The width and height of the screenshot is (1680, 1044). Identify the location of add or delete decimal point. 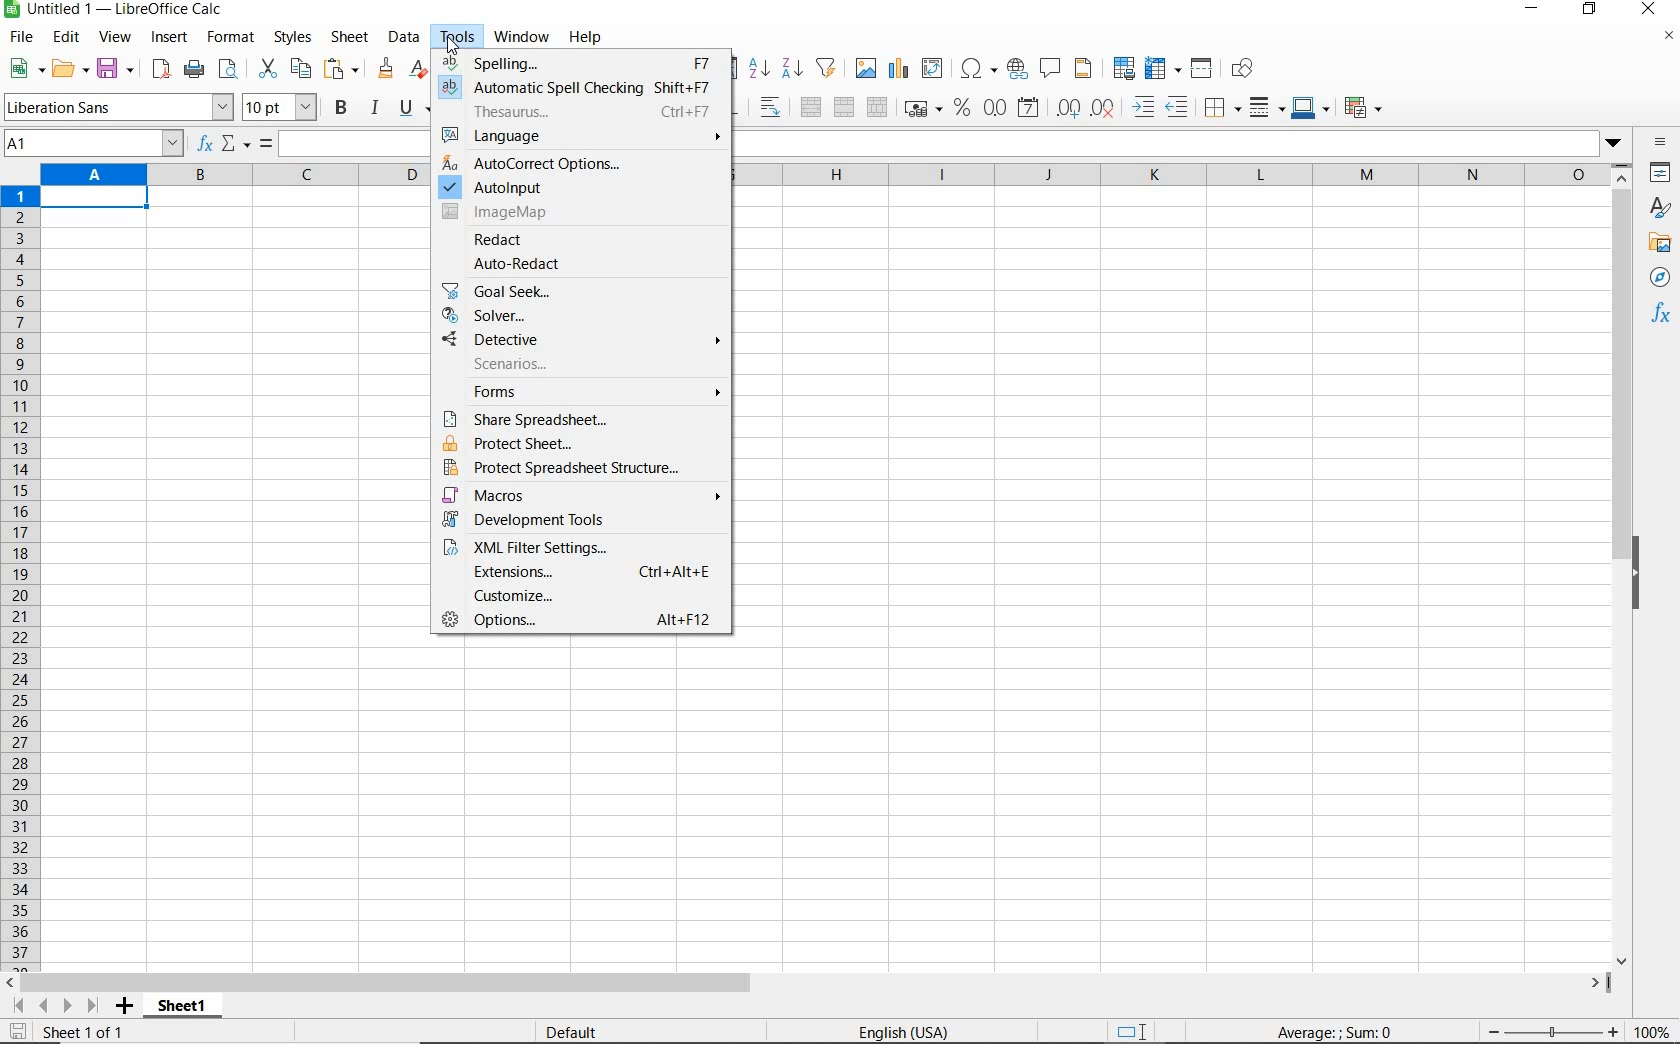
(1086, 108).